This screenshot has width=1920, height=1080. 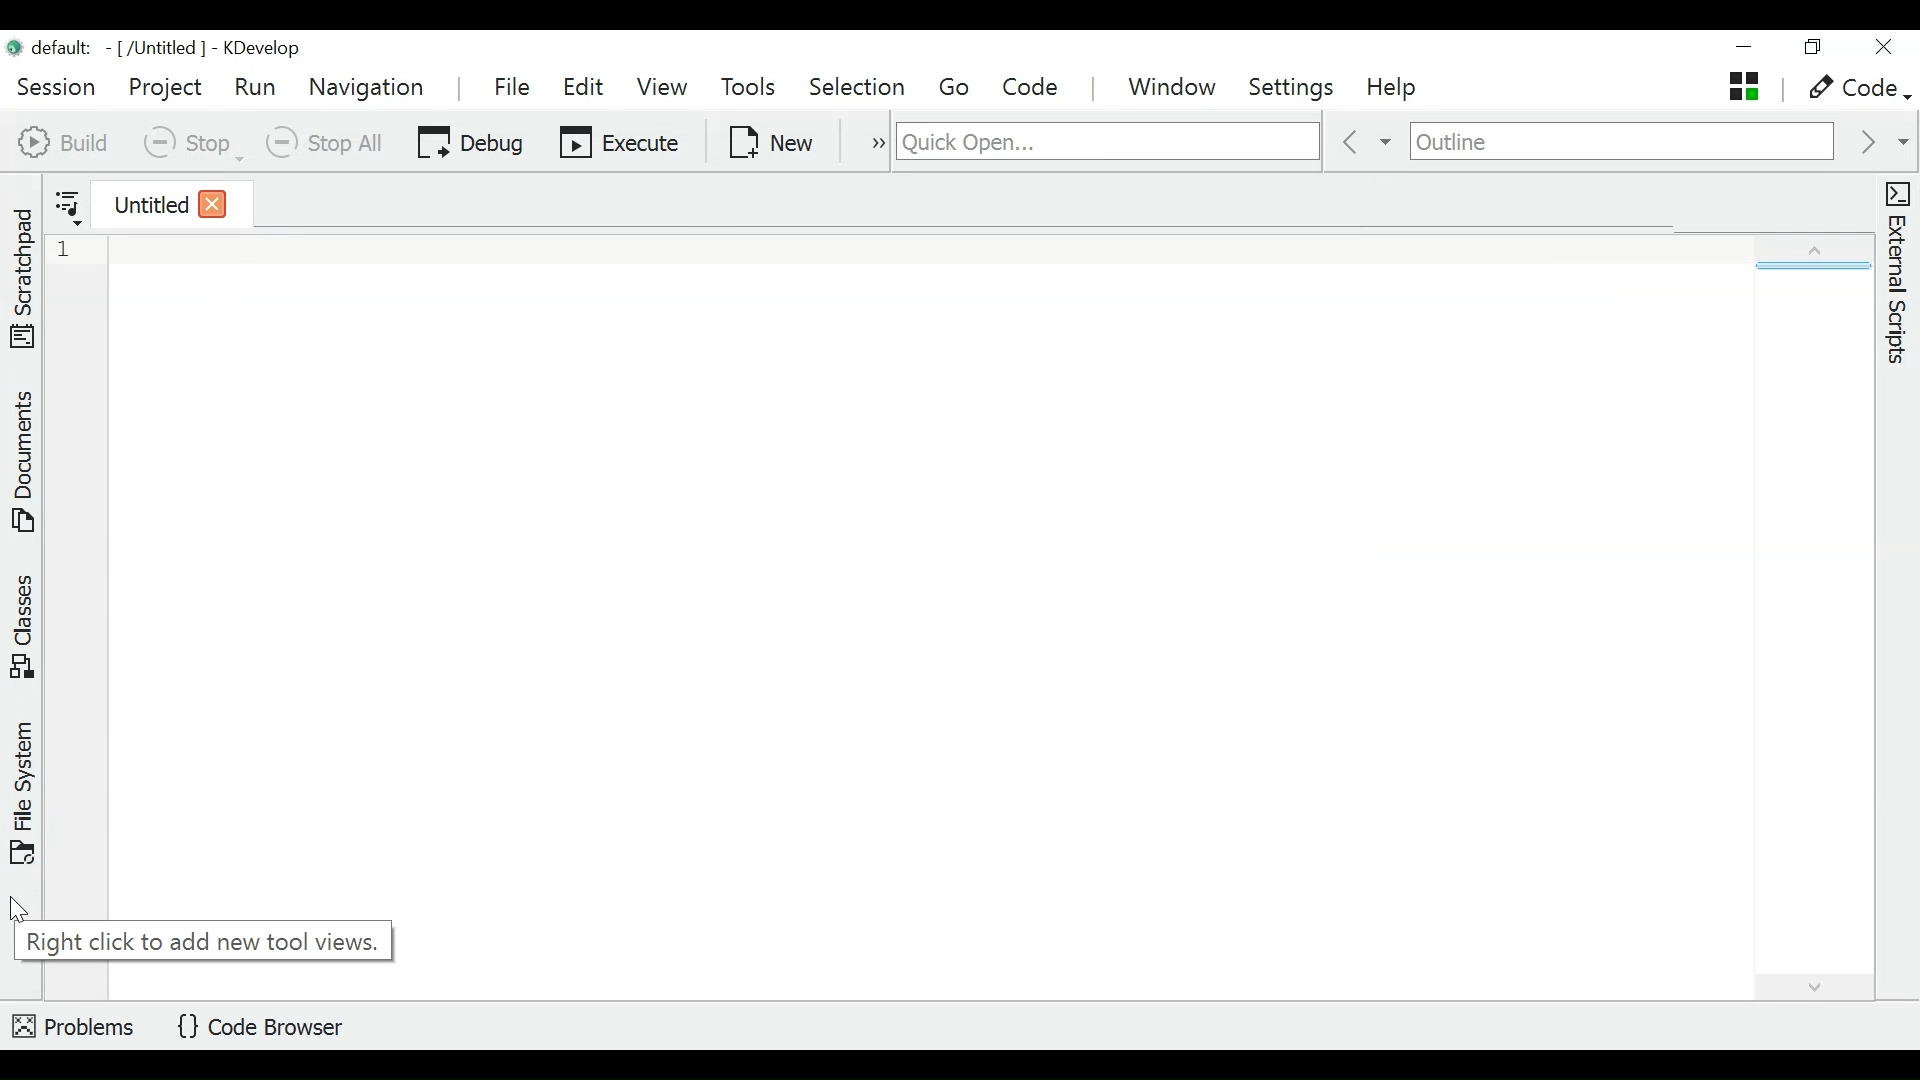 I want to click on Debug, so click(x=471, y=144).